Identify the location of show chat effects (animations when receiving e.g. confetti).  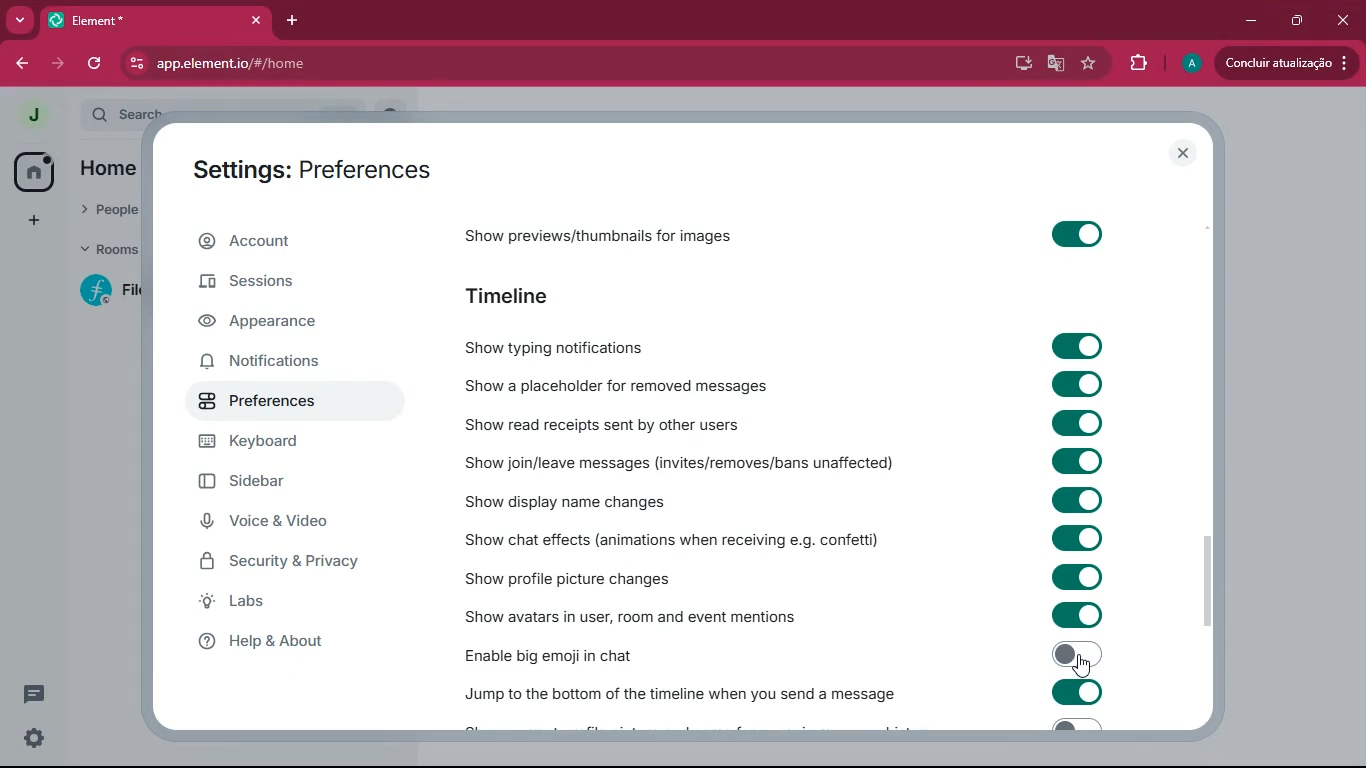
(680, 539).